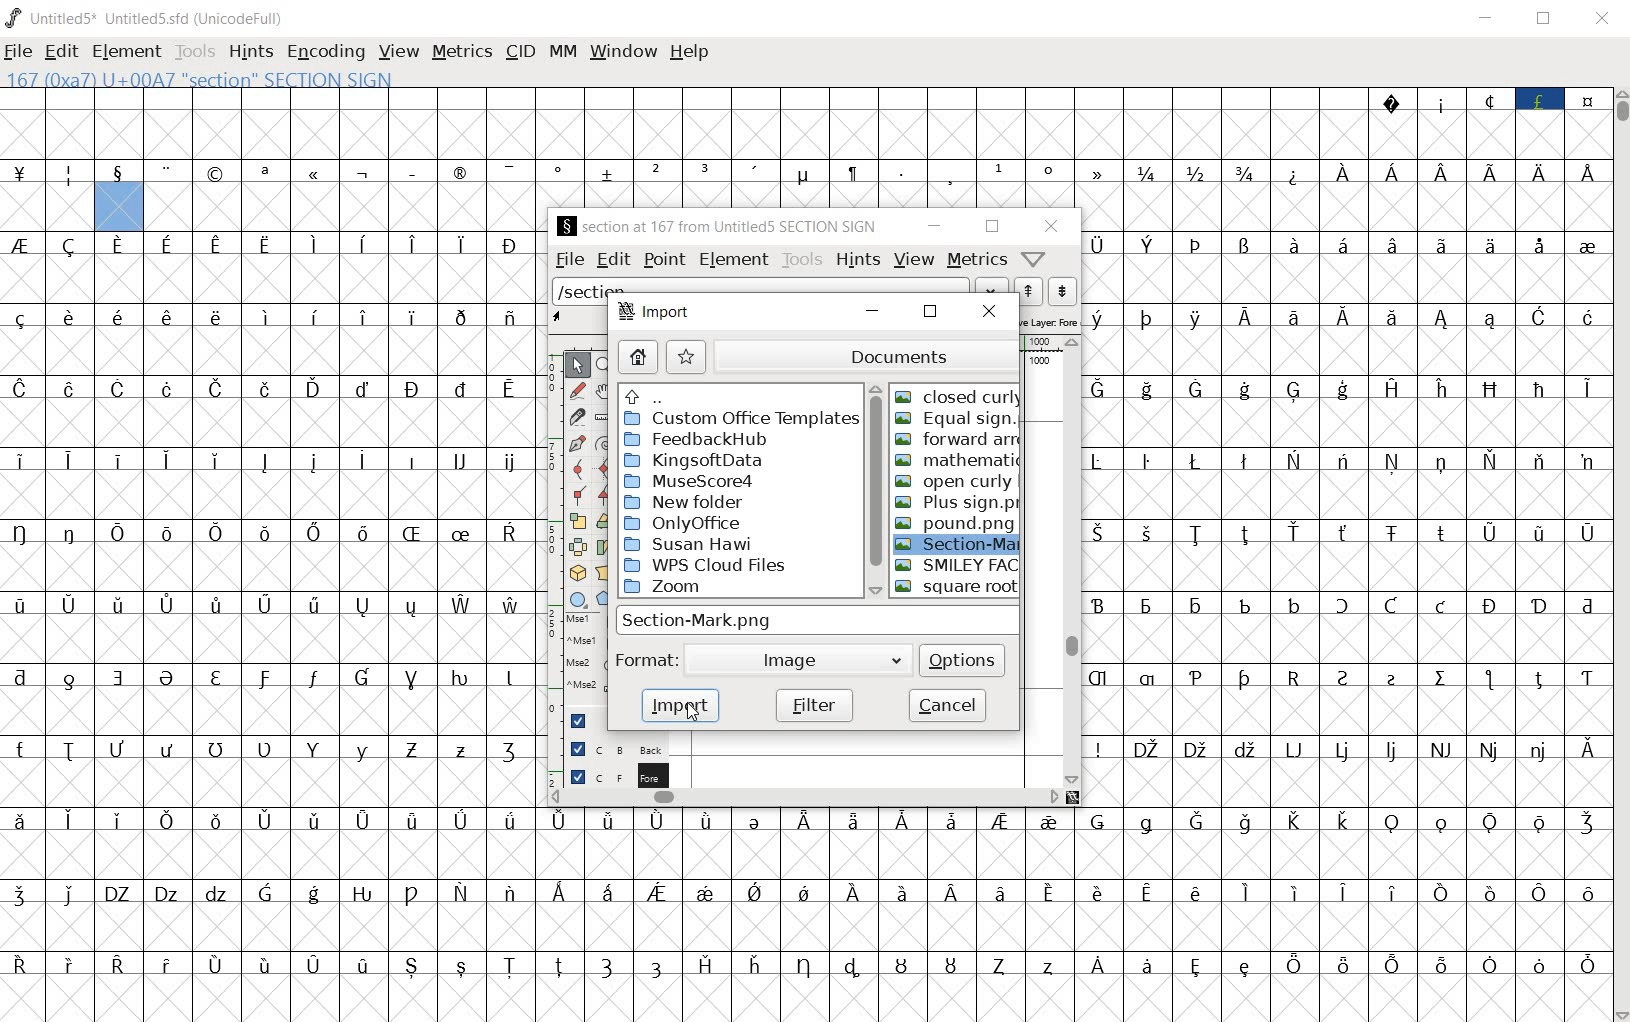 This screenshot has height=1022, width=1630. What do you see at coordinates (61, 53) in the screenshot?
I see `EDIT` at bounding box center [61, 53].